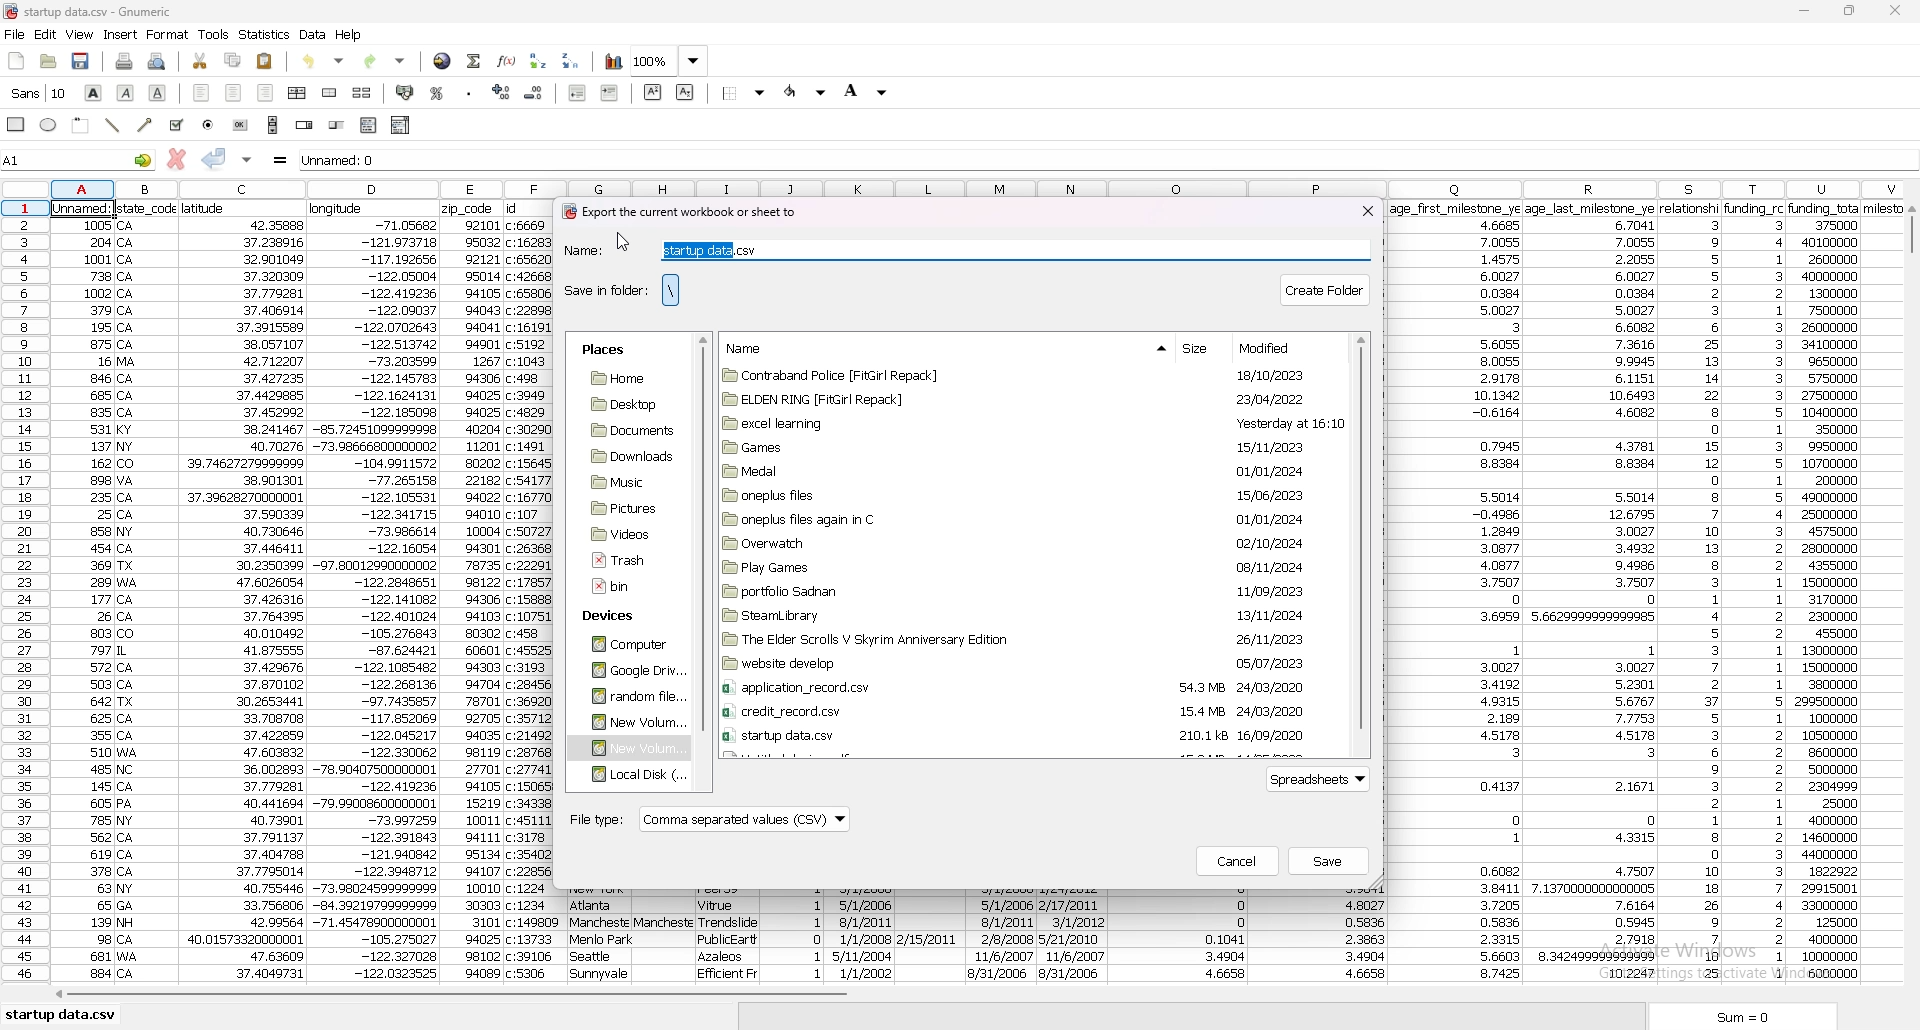  What do you see at coordinates (1841, 591) in the screenshot?
I see `daat` at bounding box center [1841, 591].